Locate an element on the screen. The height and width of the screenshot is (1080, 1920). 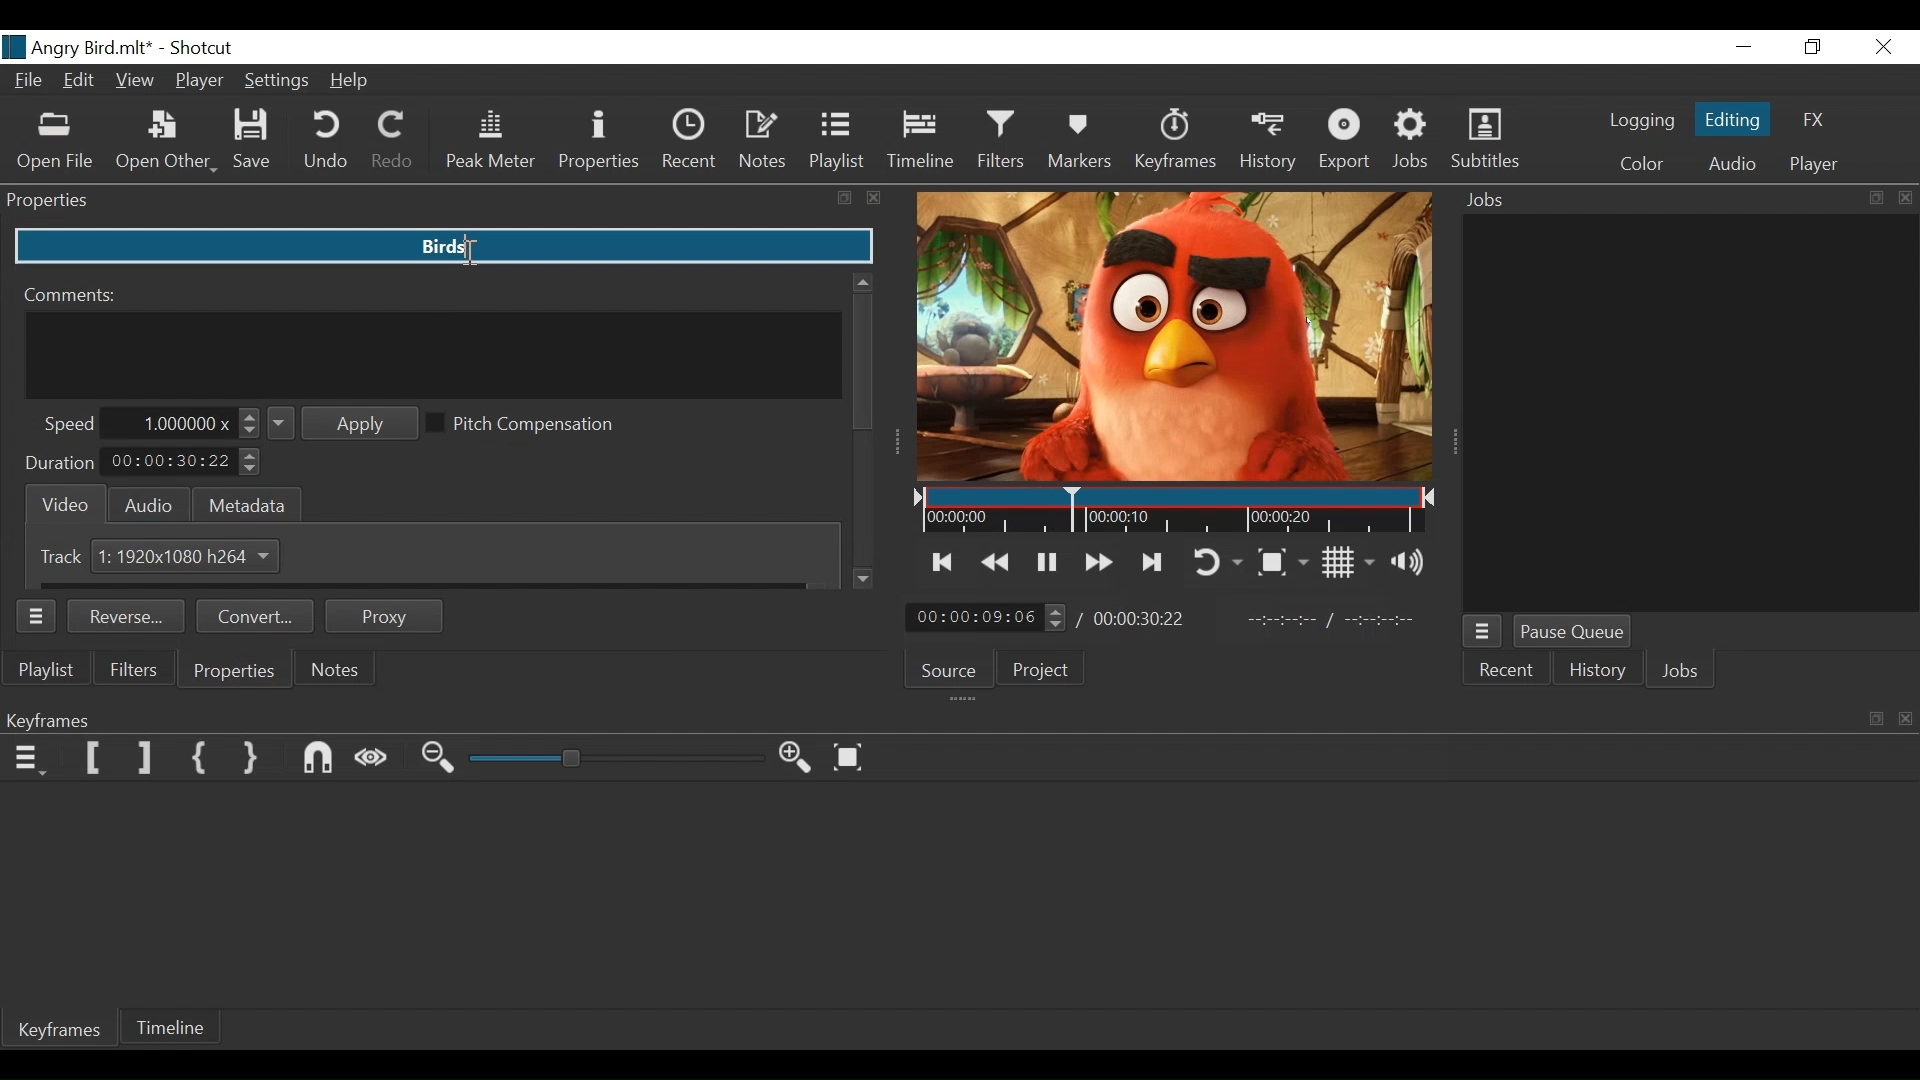
File name is located at coordinates (77, 47).